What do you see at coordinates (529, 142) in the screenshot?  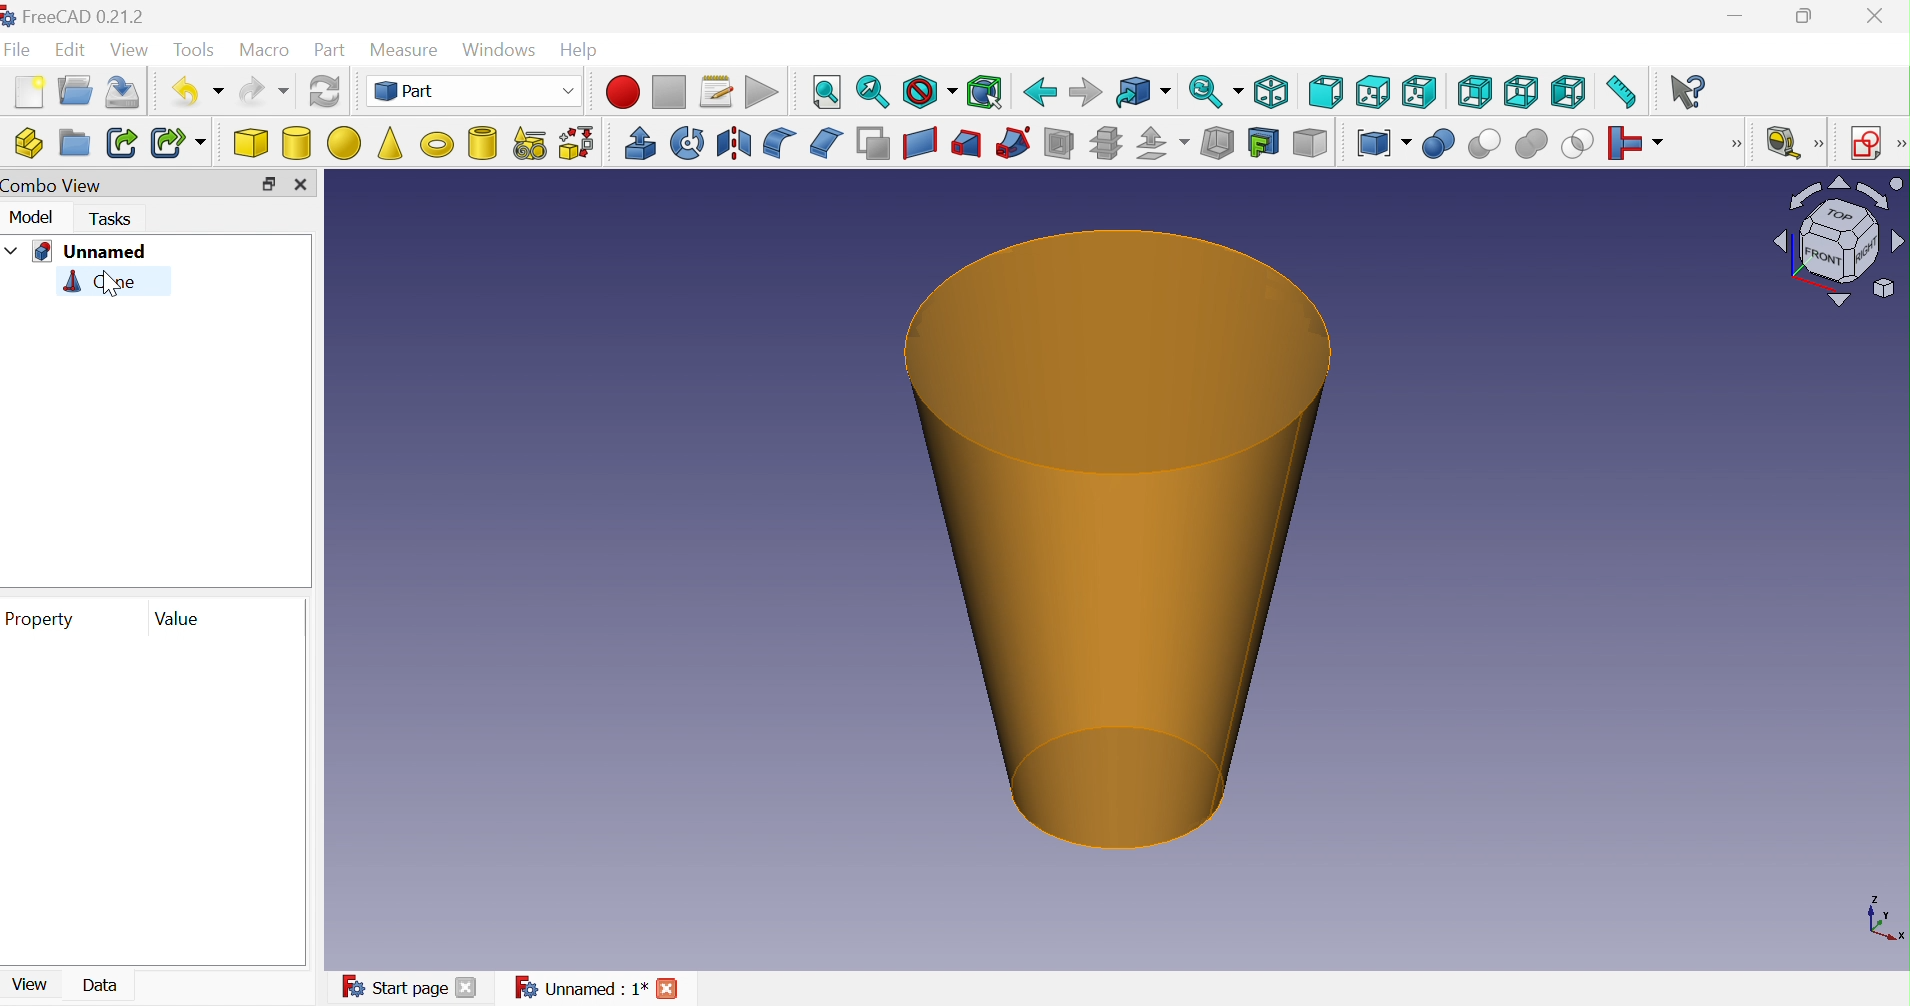 I see `Create primitives` at bounding box center [529, 142].